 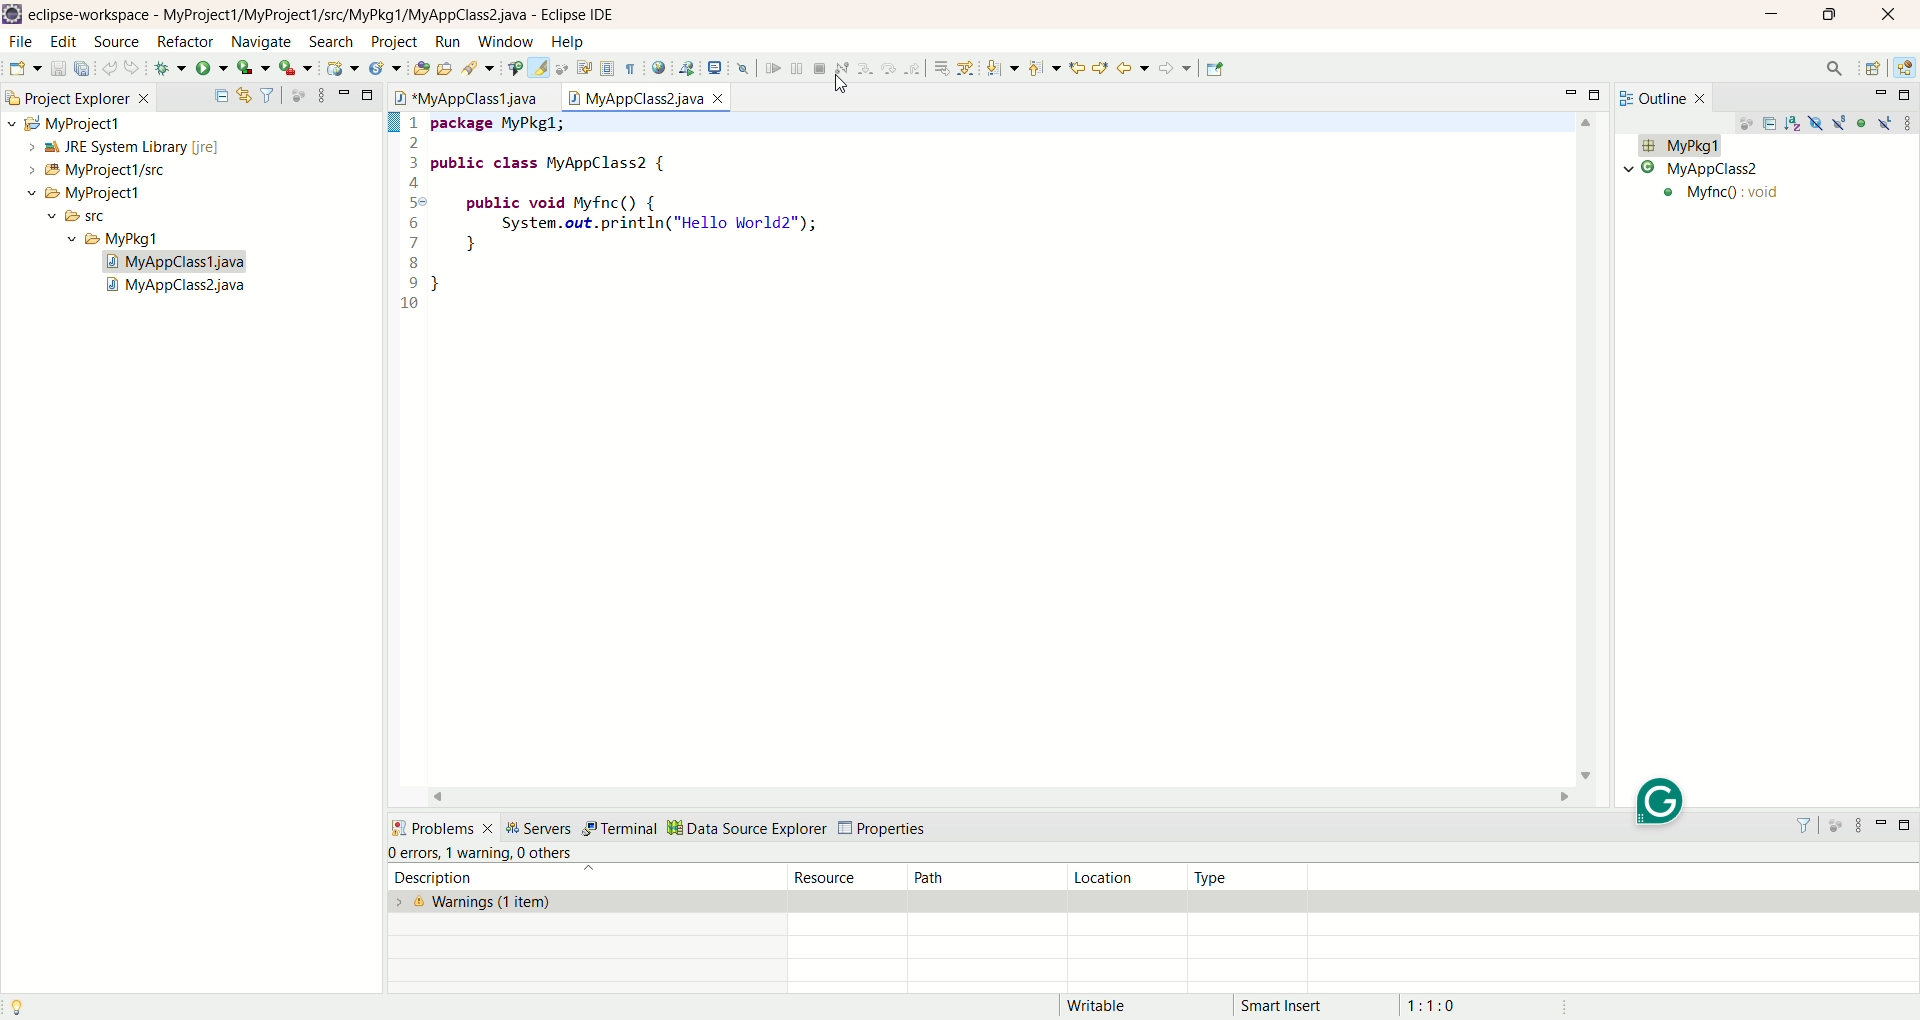 I want to click on save all, so click(x=85, y=68).